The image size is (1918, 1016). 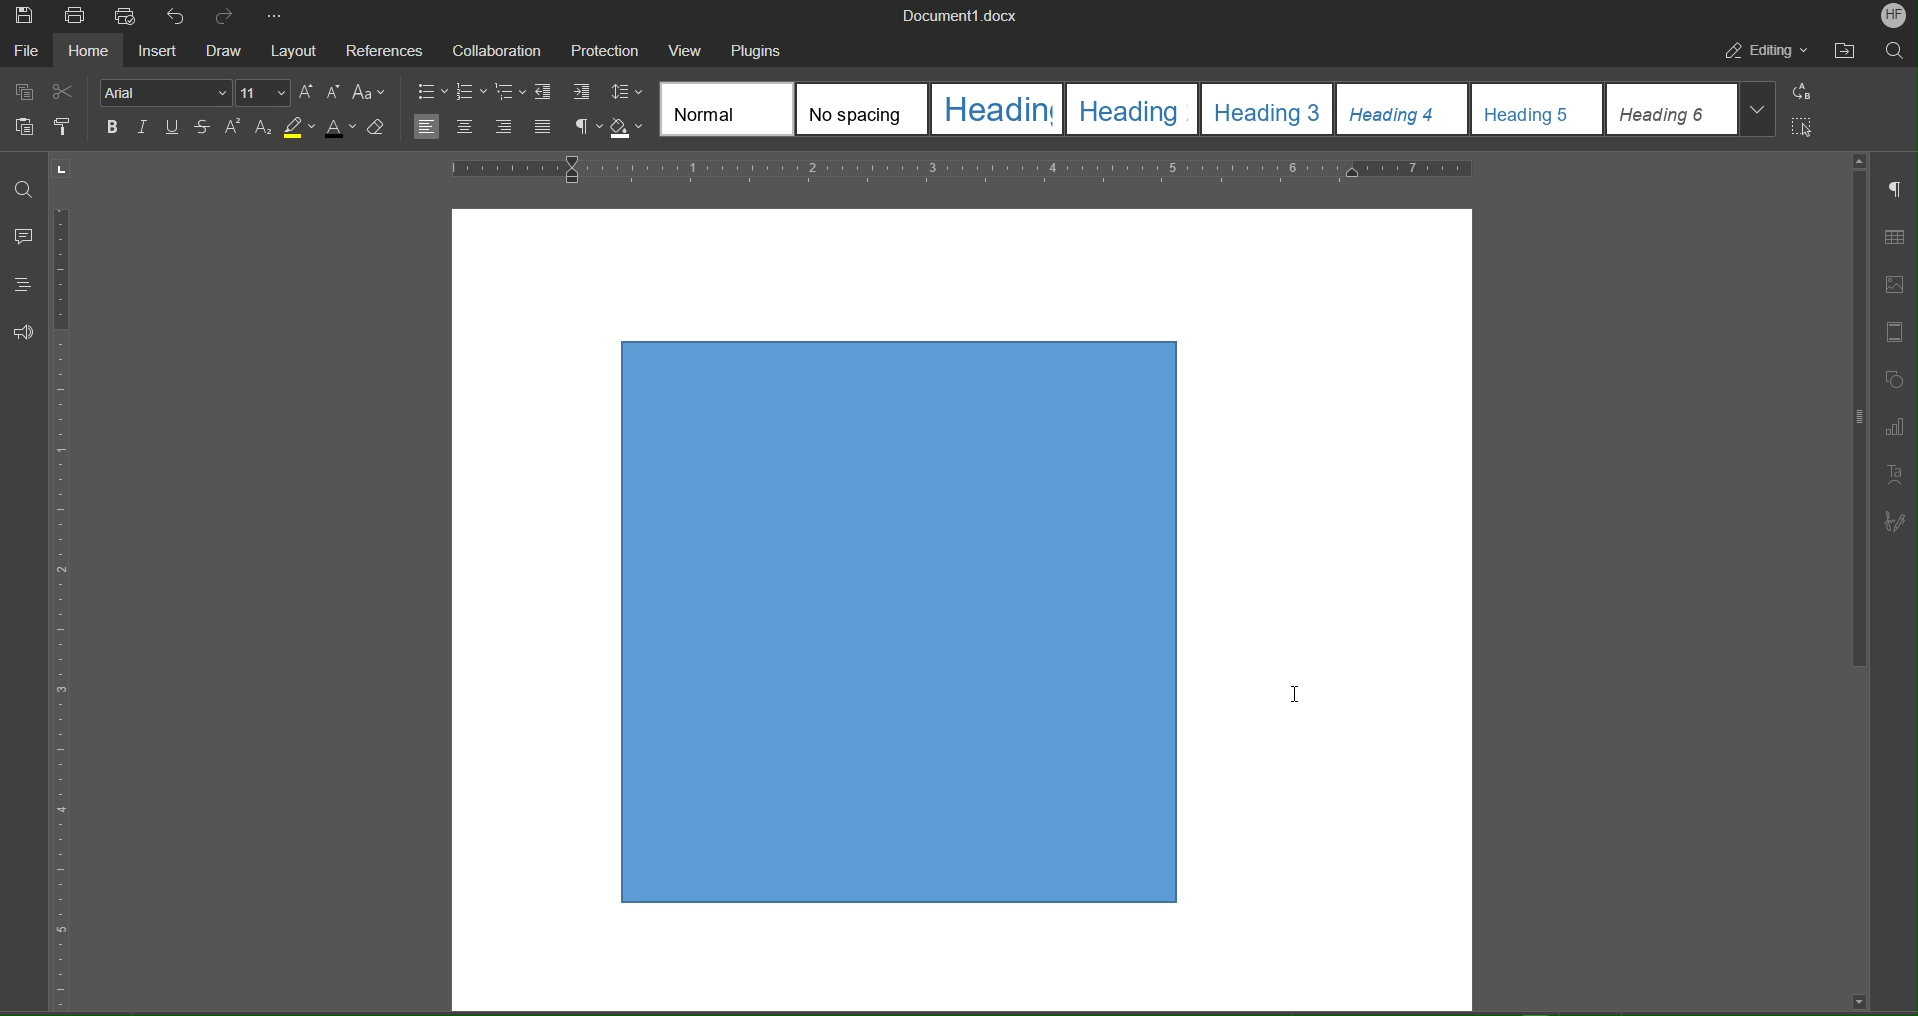 What do you see at coordinates (1537, 109) in the screenshot?
I see `Heading 5` at bounding box center [1537, 109].